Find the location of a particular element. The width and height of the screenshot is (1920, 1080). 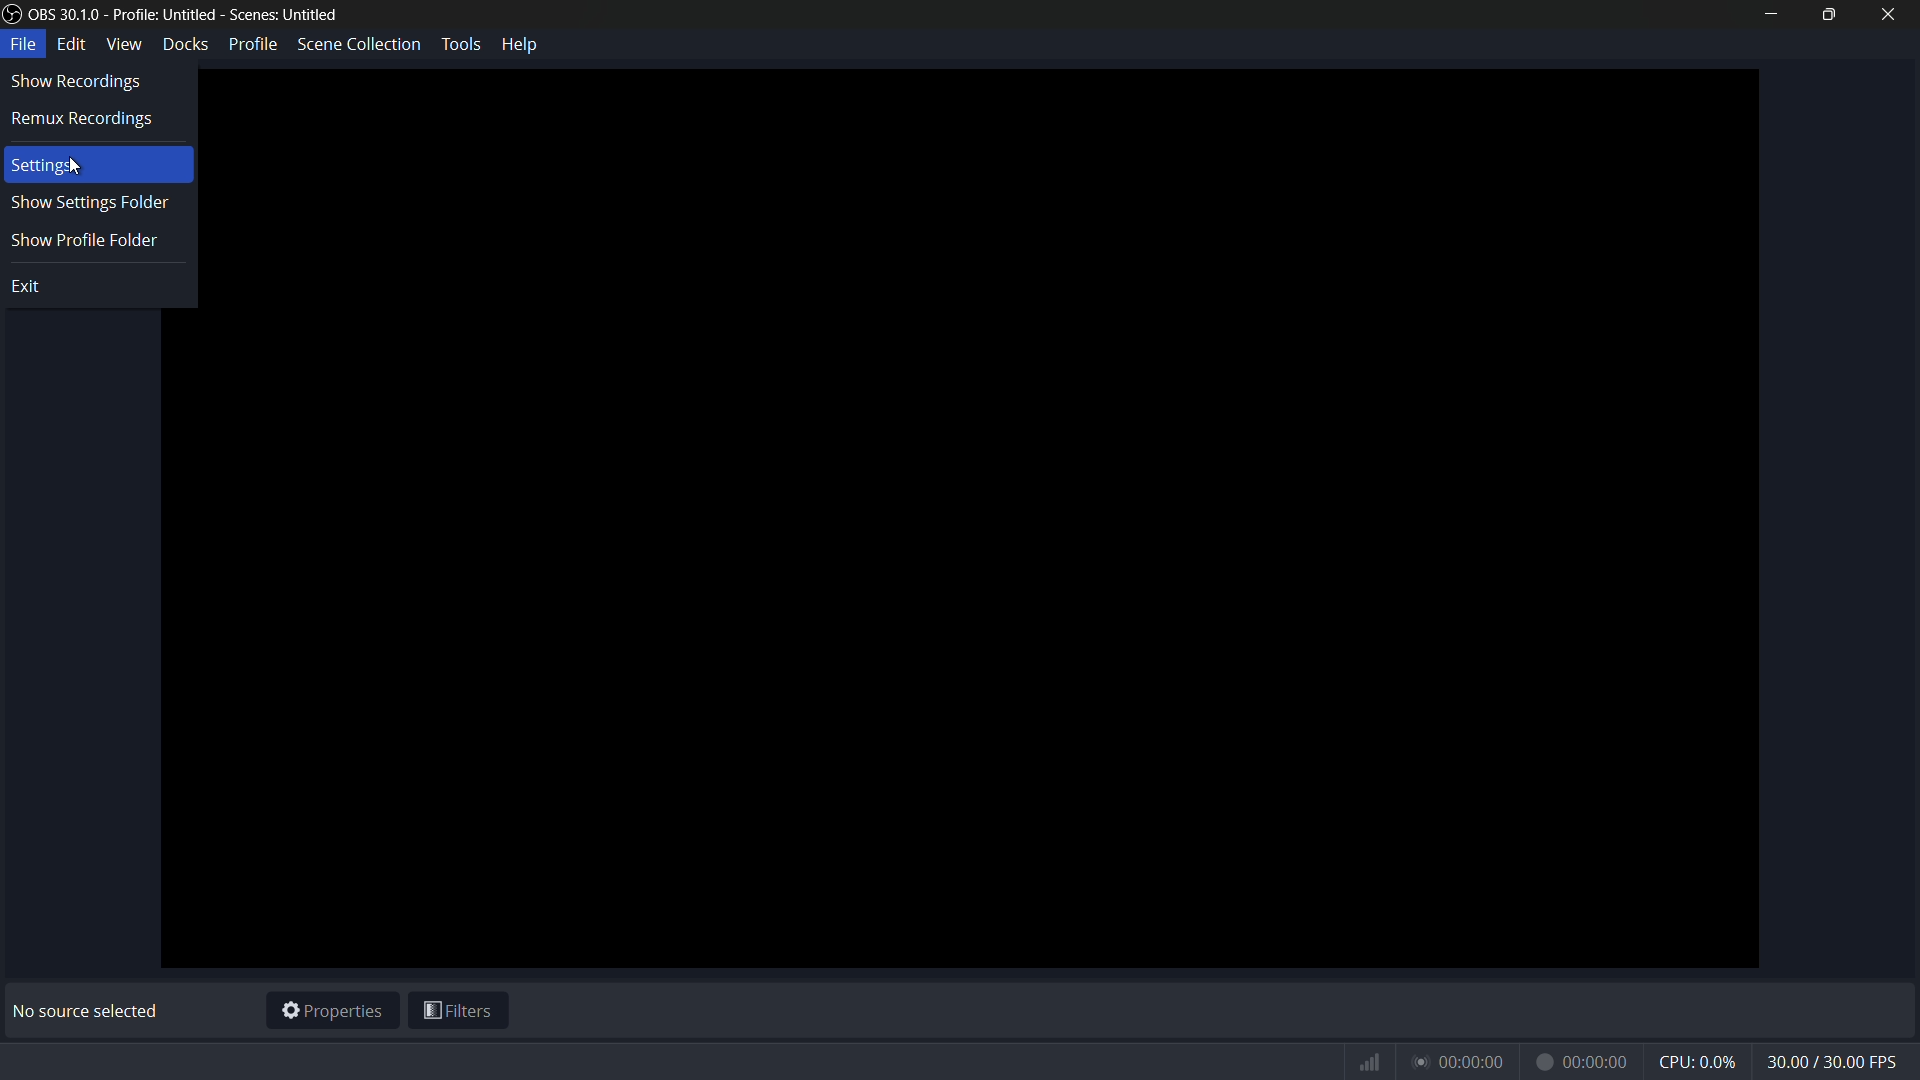

docks menu is located at coordinates (187, 43).